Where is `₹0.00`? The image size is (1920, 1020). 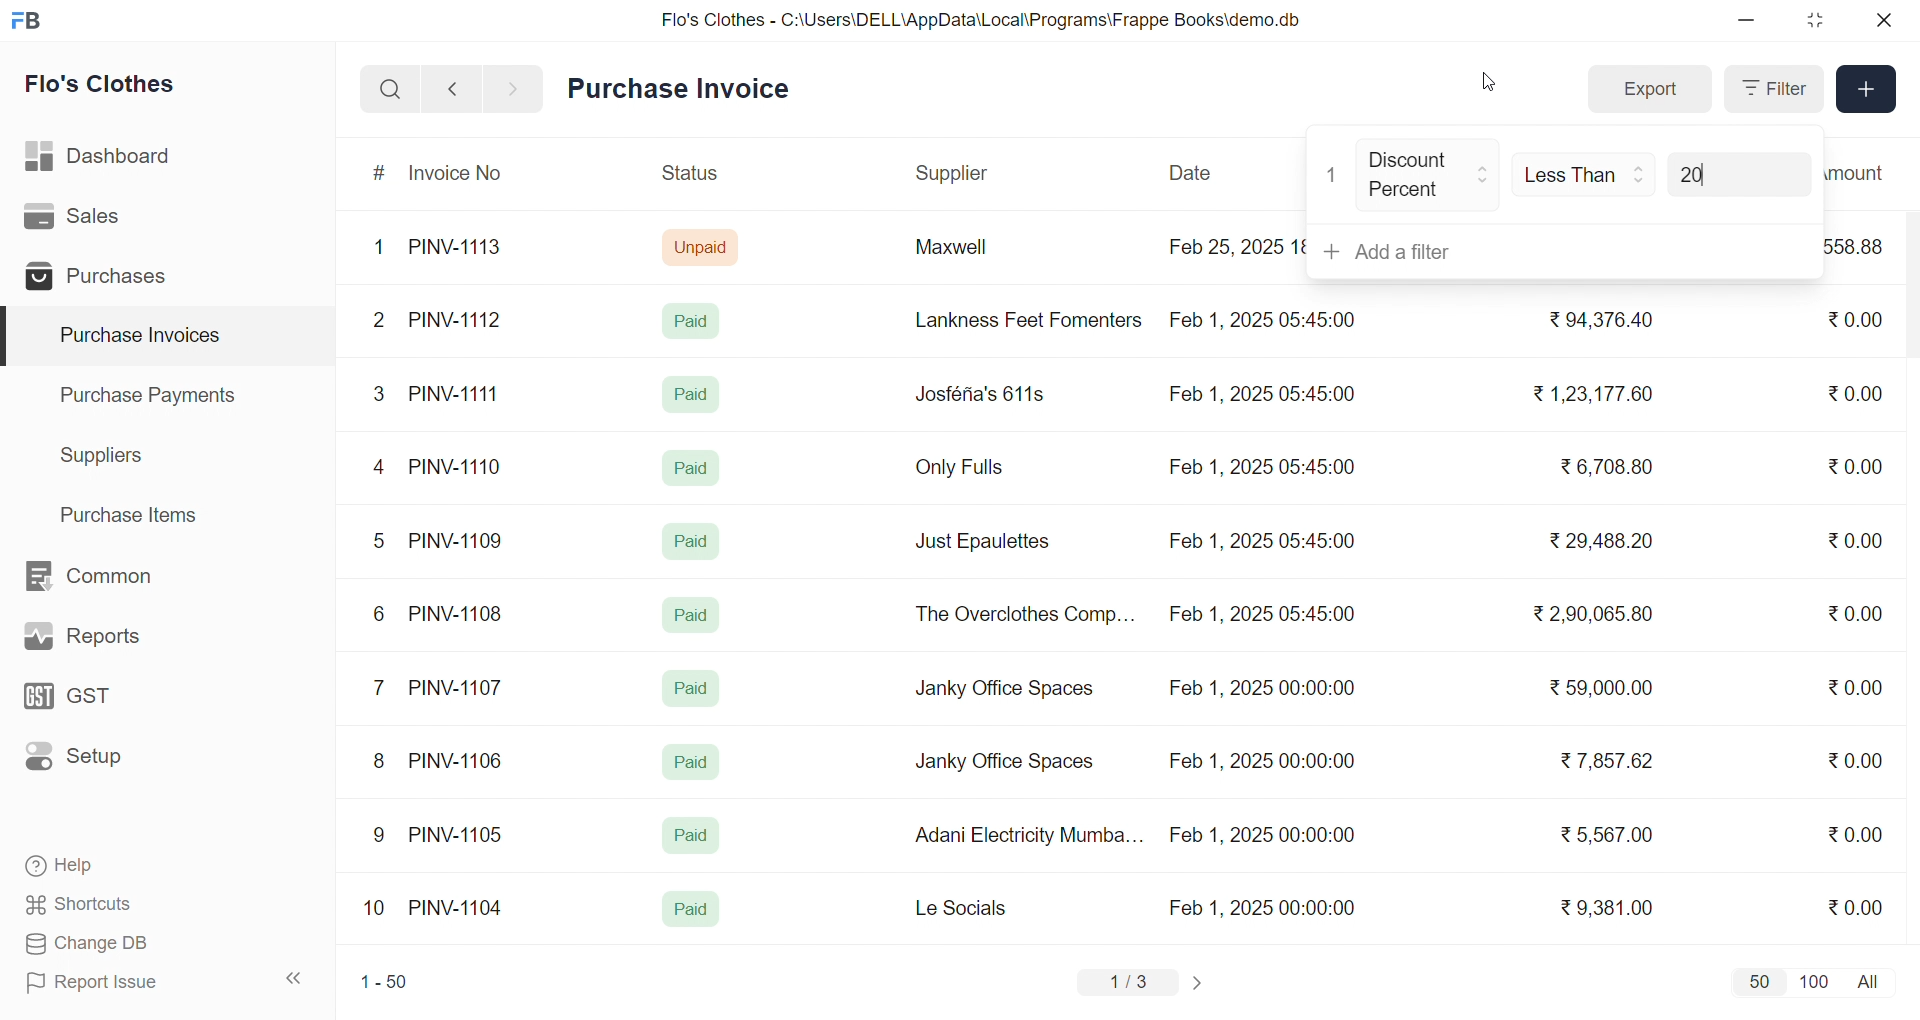
₹0.00 is located at coordinates (1855, 906).